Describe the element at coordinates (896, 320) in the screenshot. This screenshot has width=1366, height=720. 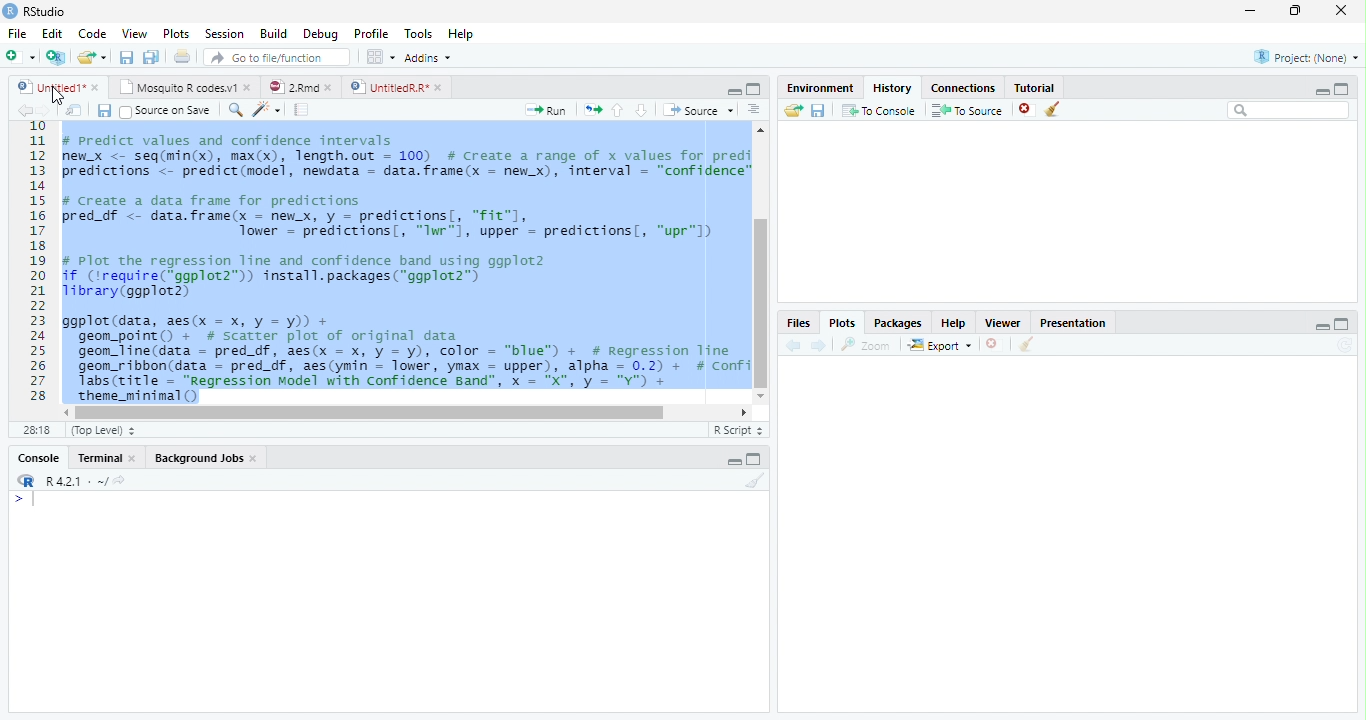
I see `Packages` at that location.